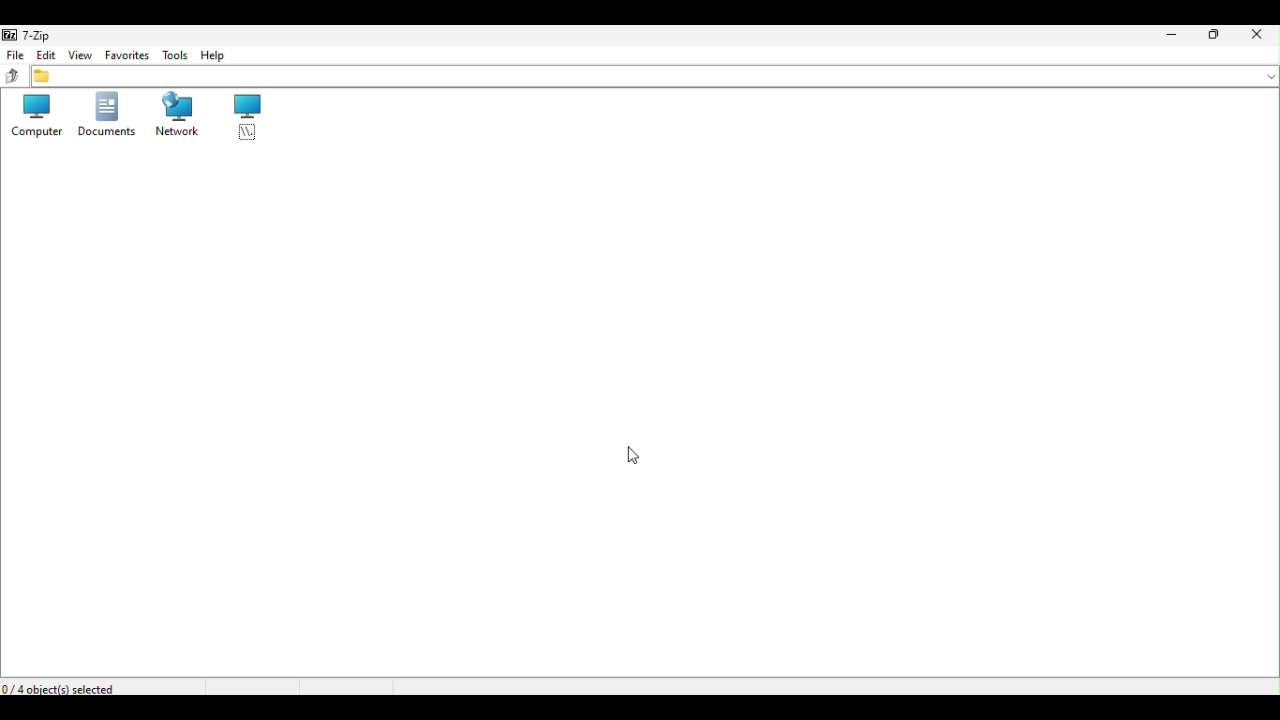 This screenshot has width=1280, height=720. I want to click on , so click(634, 455).